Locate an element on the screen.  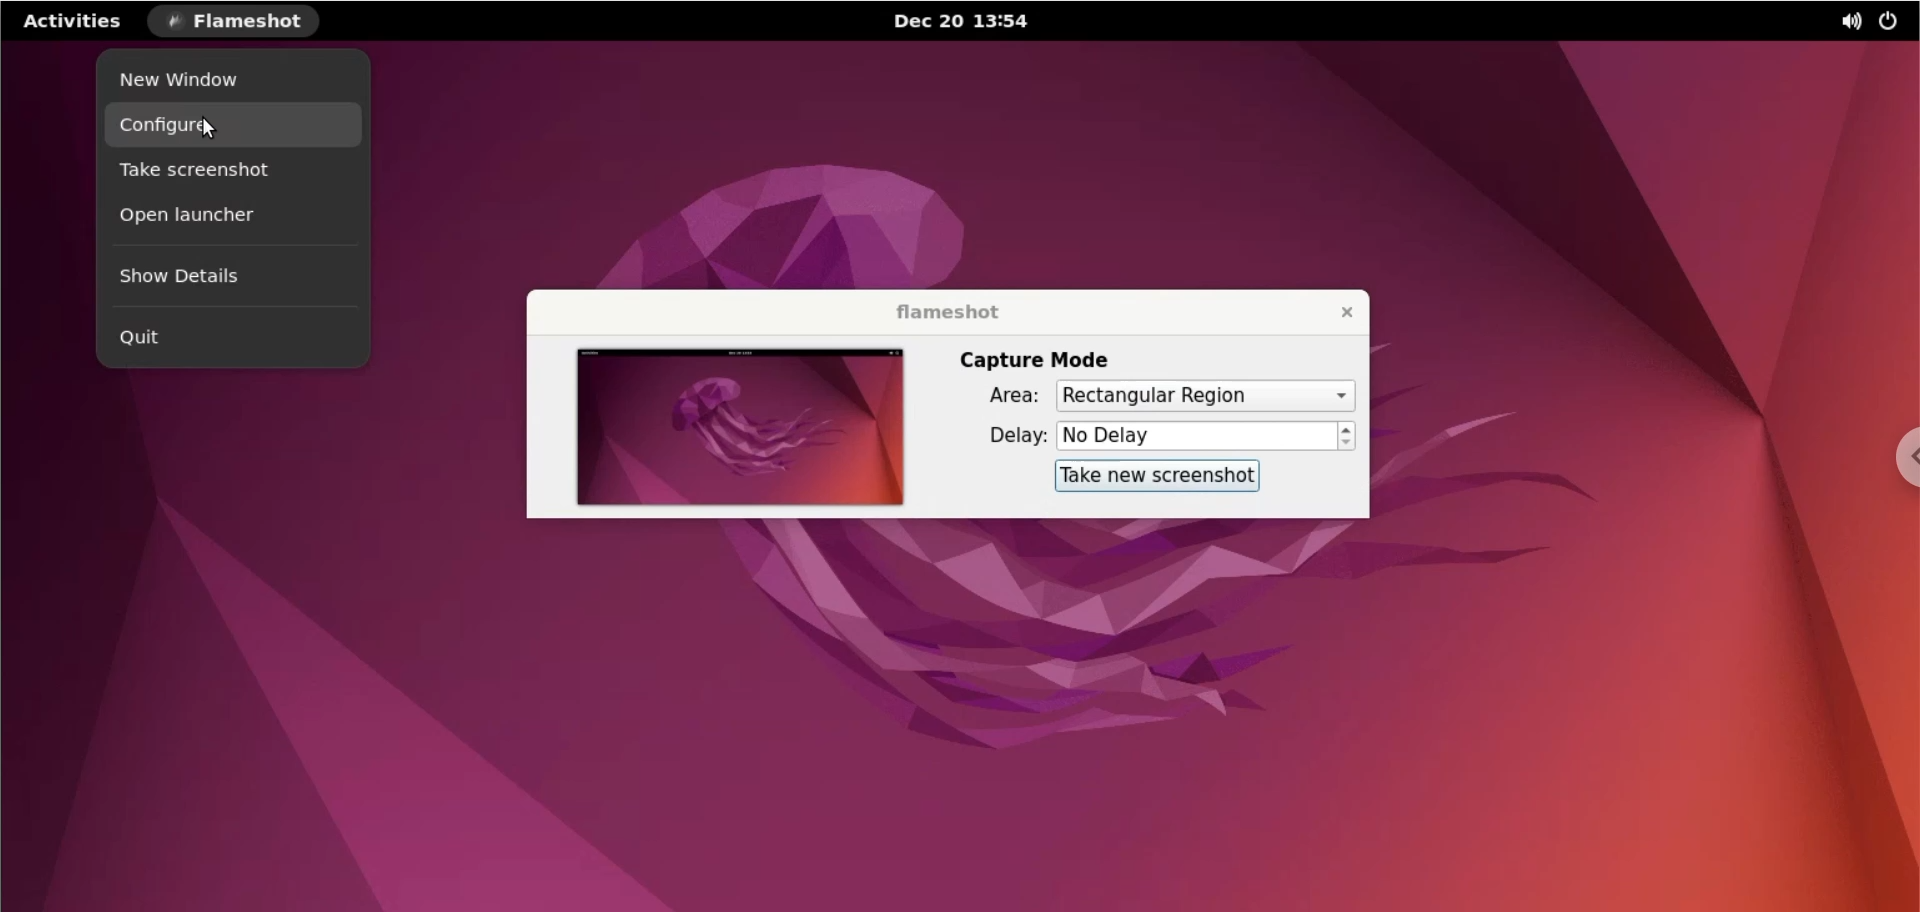
cursor is located at coordinates (208, 125).